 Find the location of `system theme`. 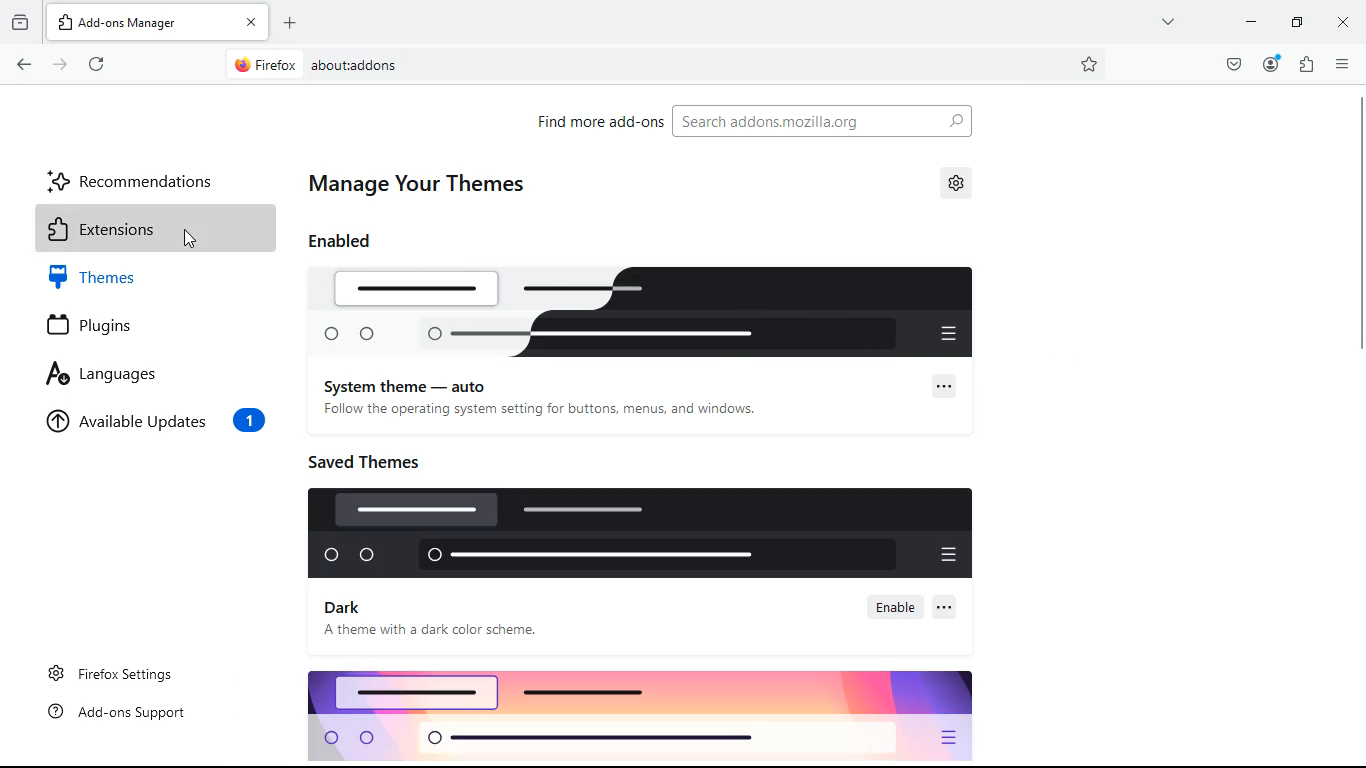

system theme is located at coordinates (646, 312).